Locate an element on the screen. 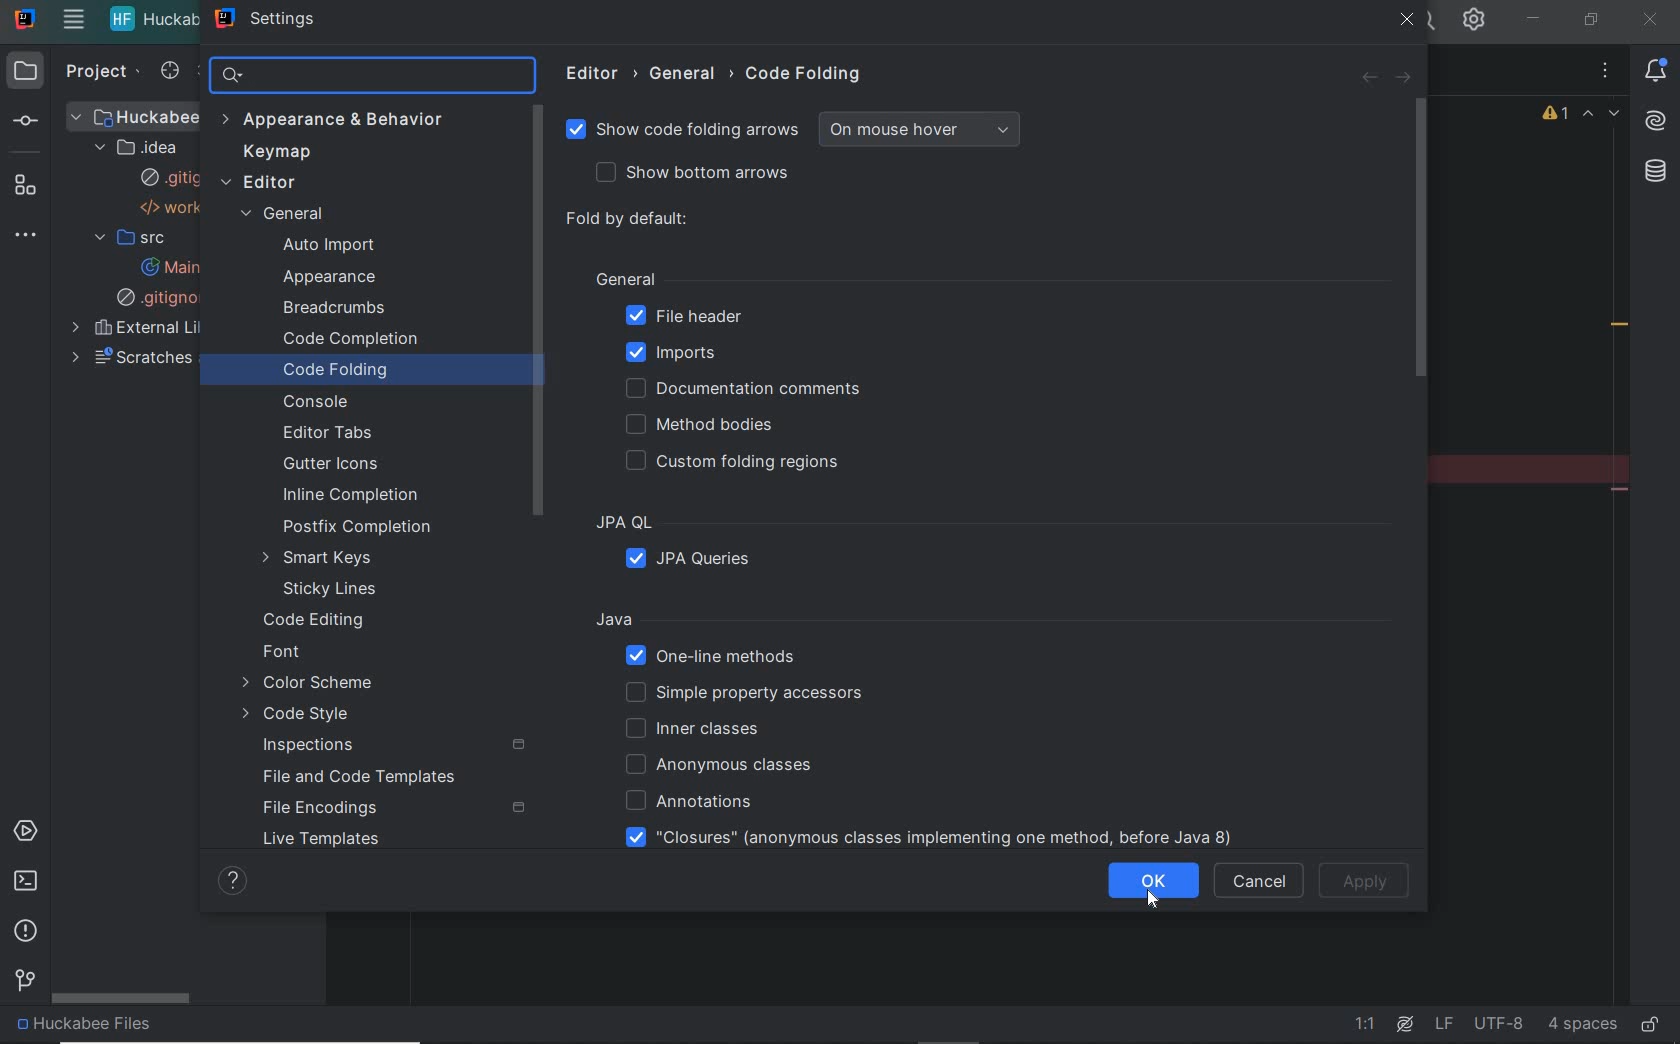 This screenshot has width=1680, height=1044. commit is located at coordinates (36, 120).